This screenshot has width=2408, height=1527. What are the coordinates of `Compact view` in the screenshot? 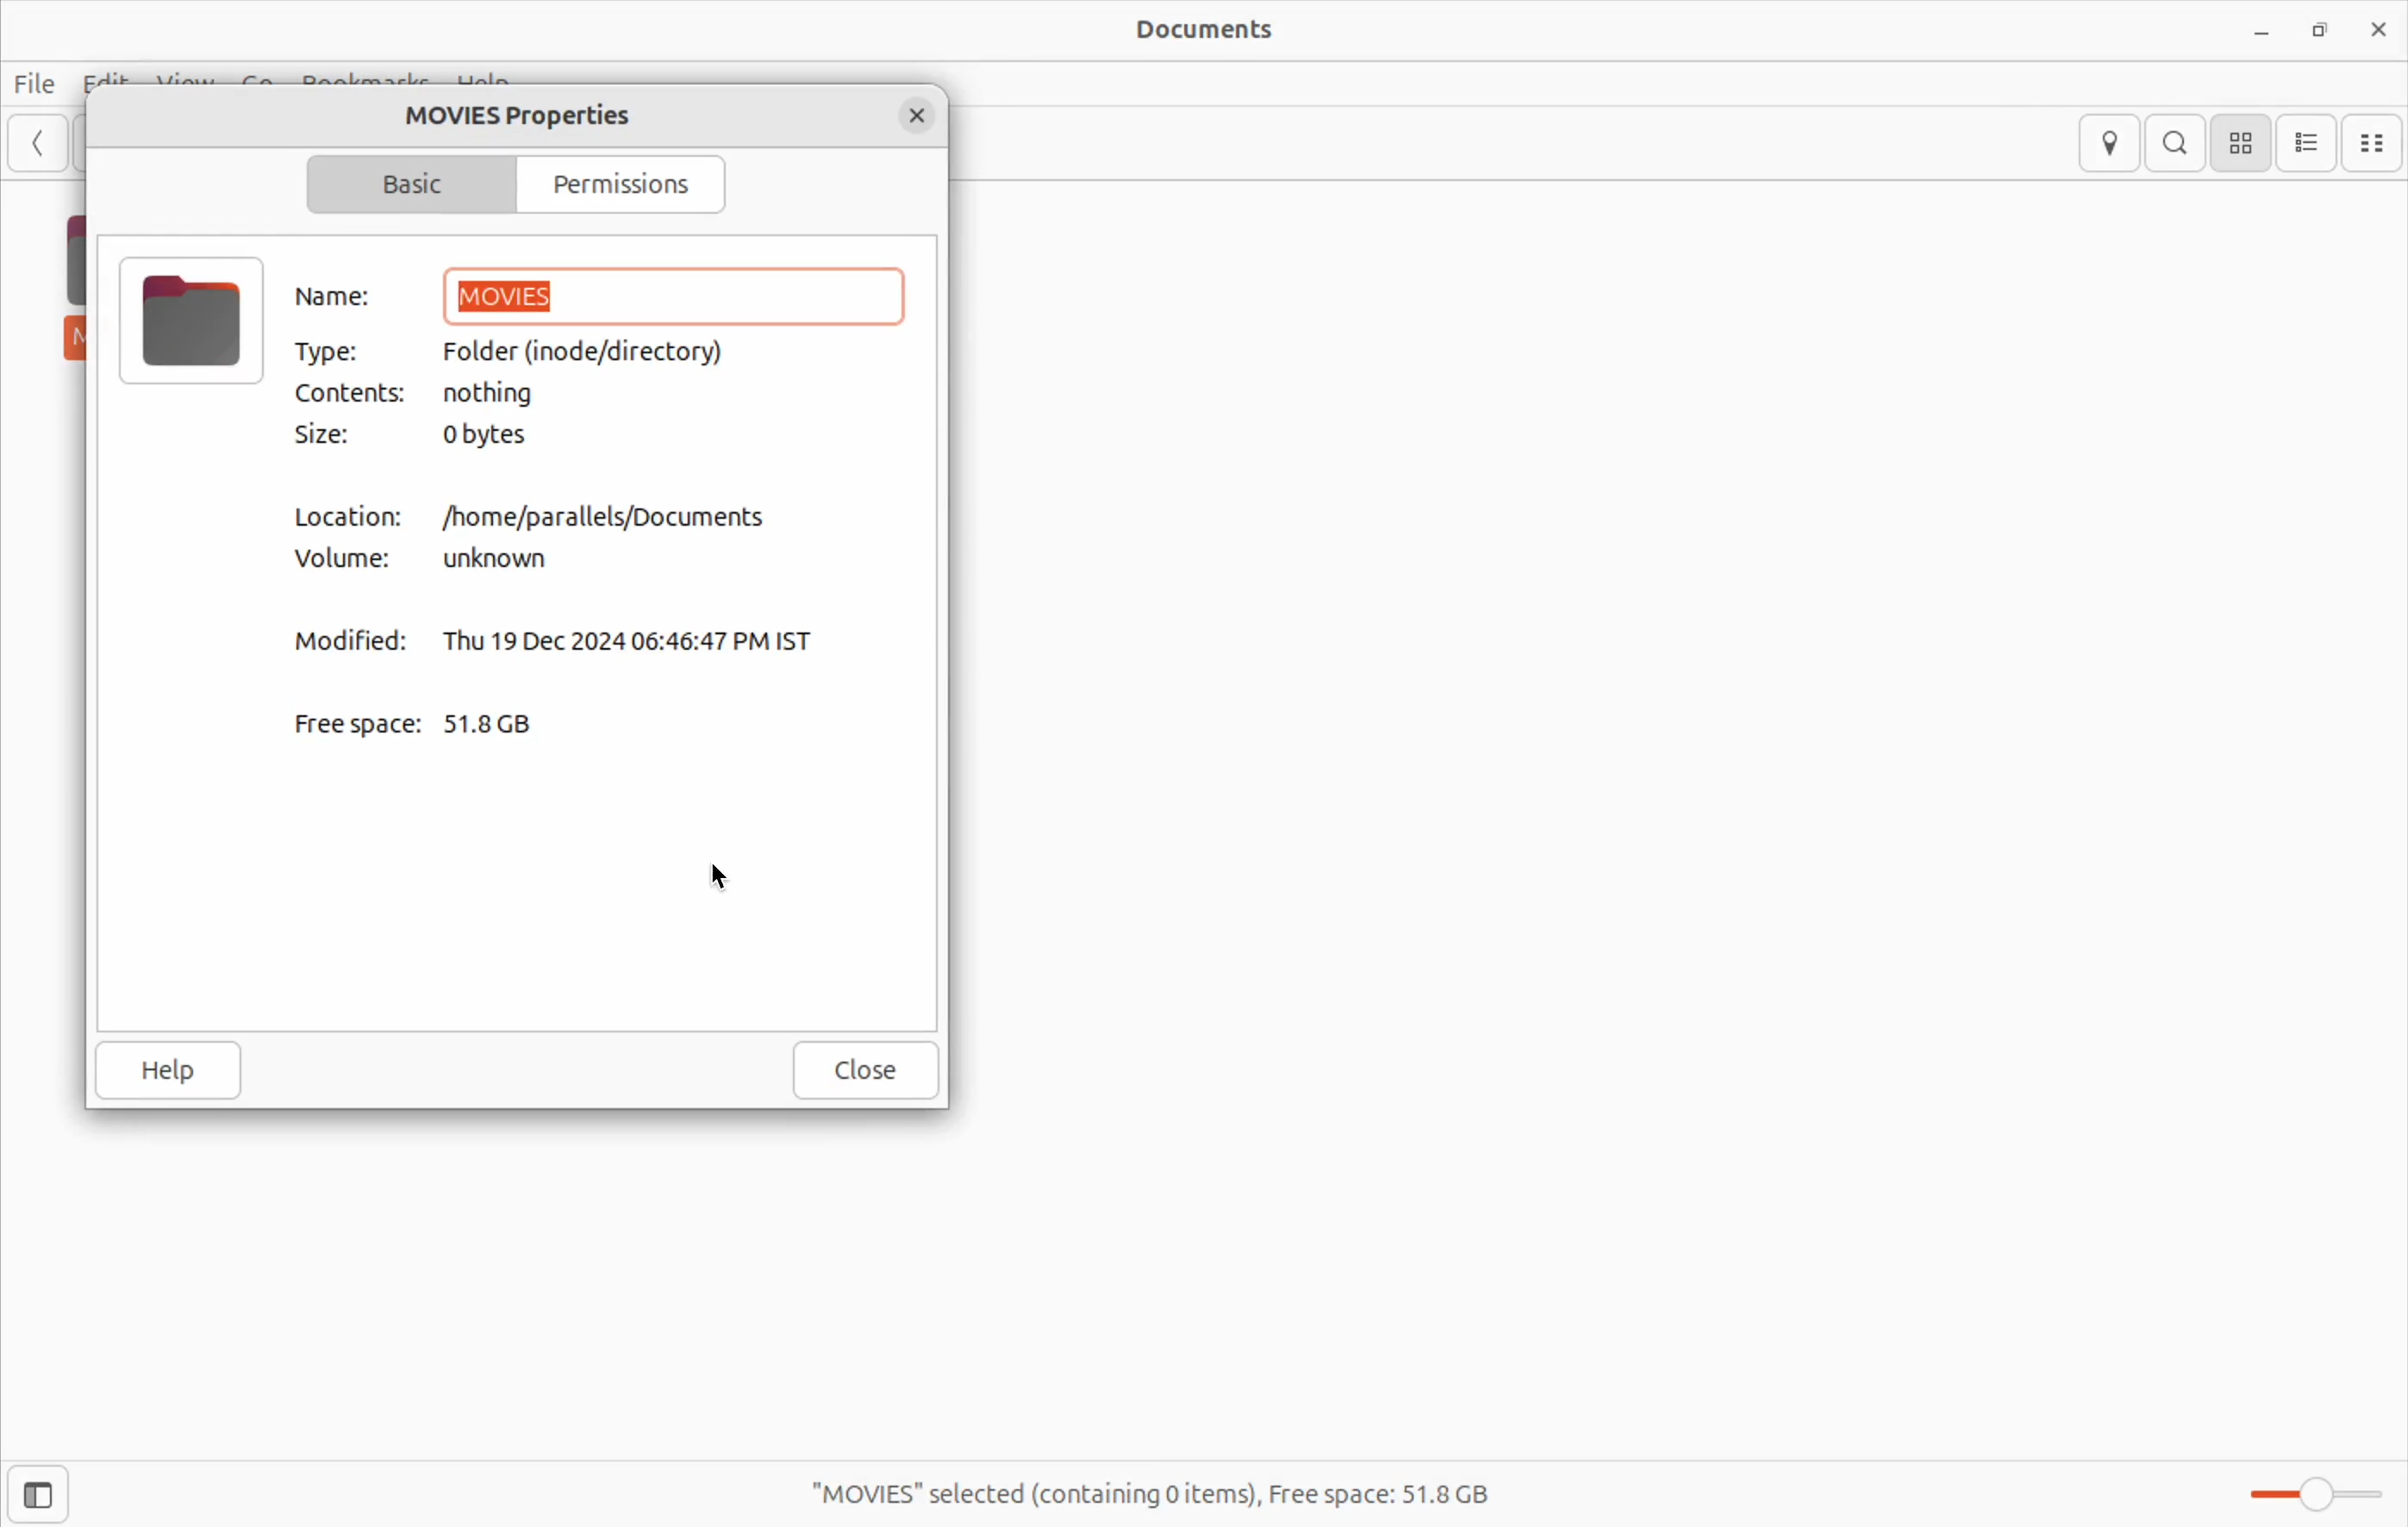 It's located at (2378, 143).